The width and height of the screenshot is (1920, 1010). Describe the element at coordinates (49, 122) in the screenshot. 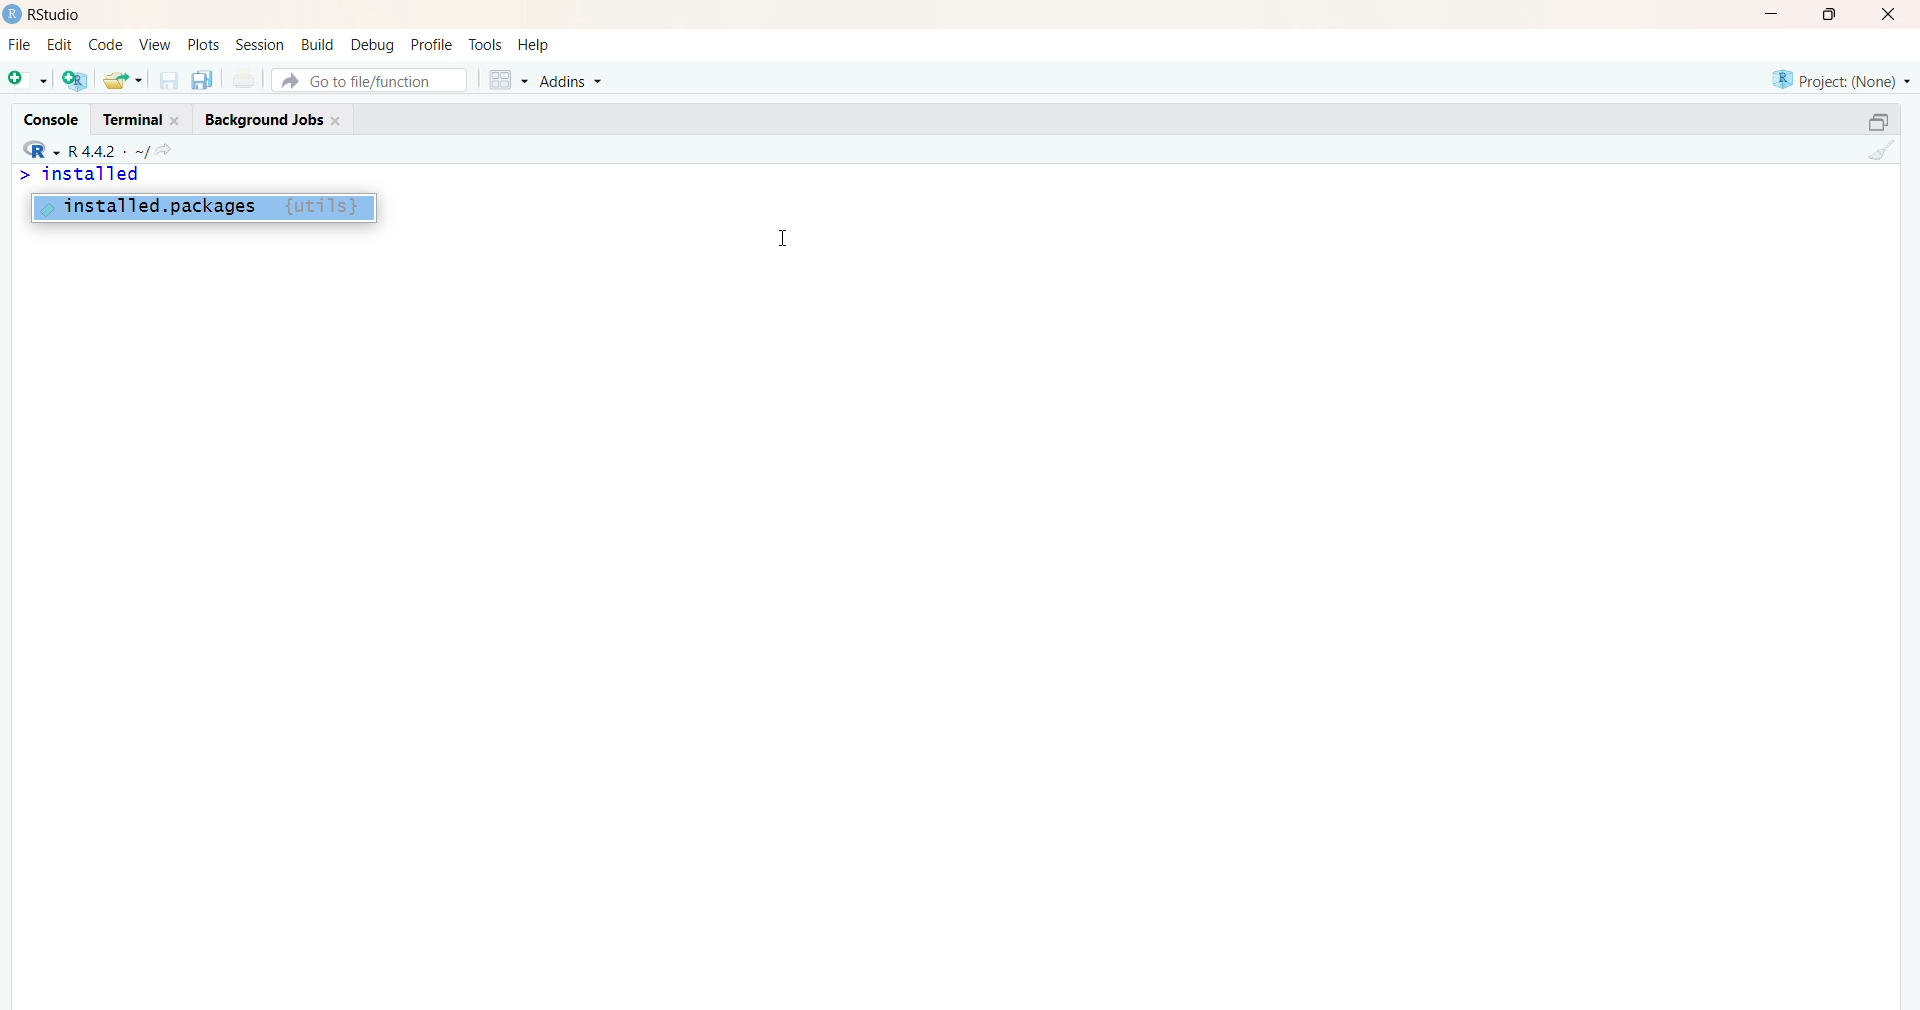

I see `console` at that location.